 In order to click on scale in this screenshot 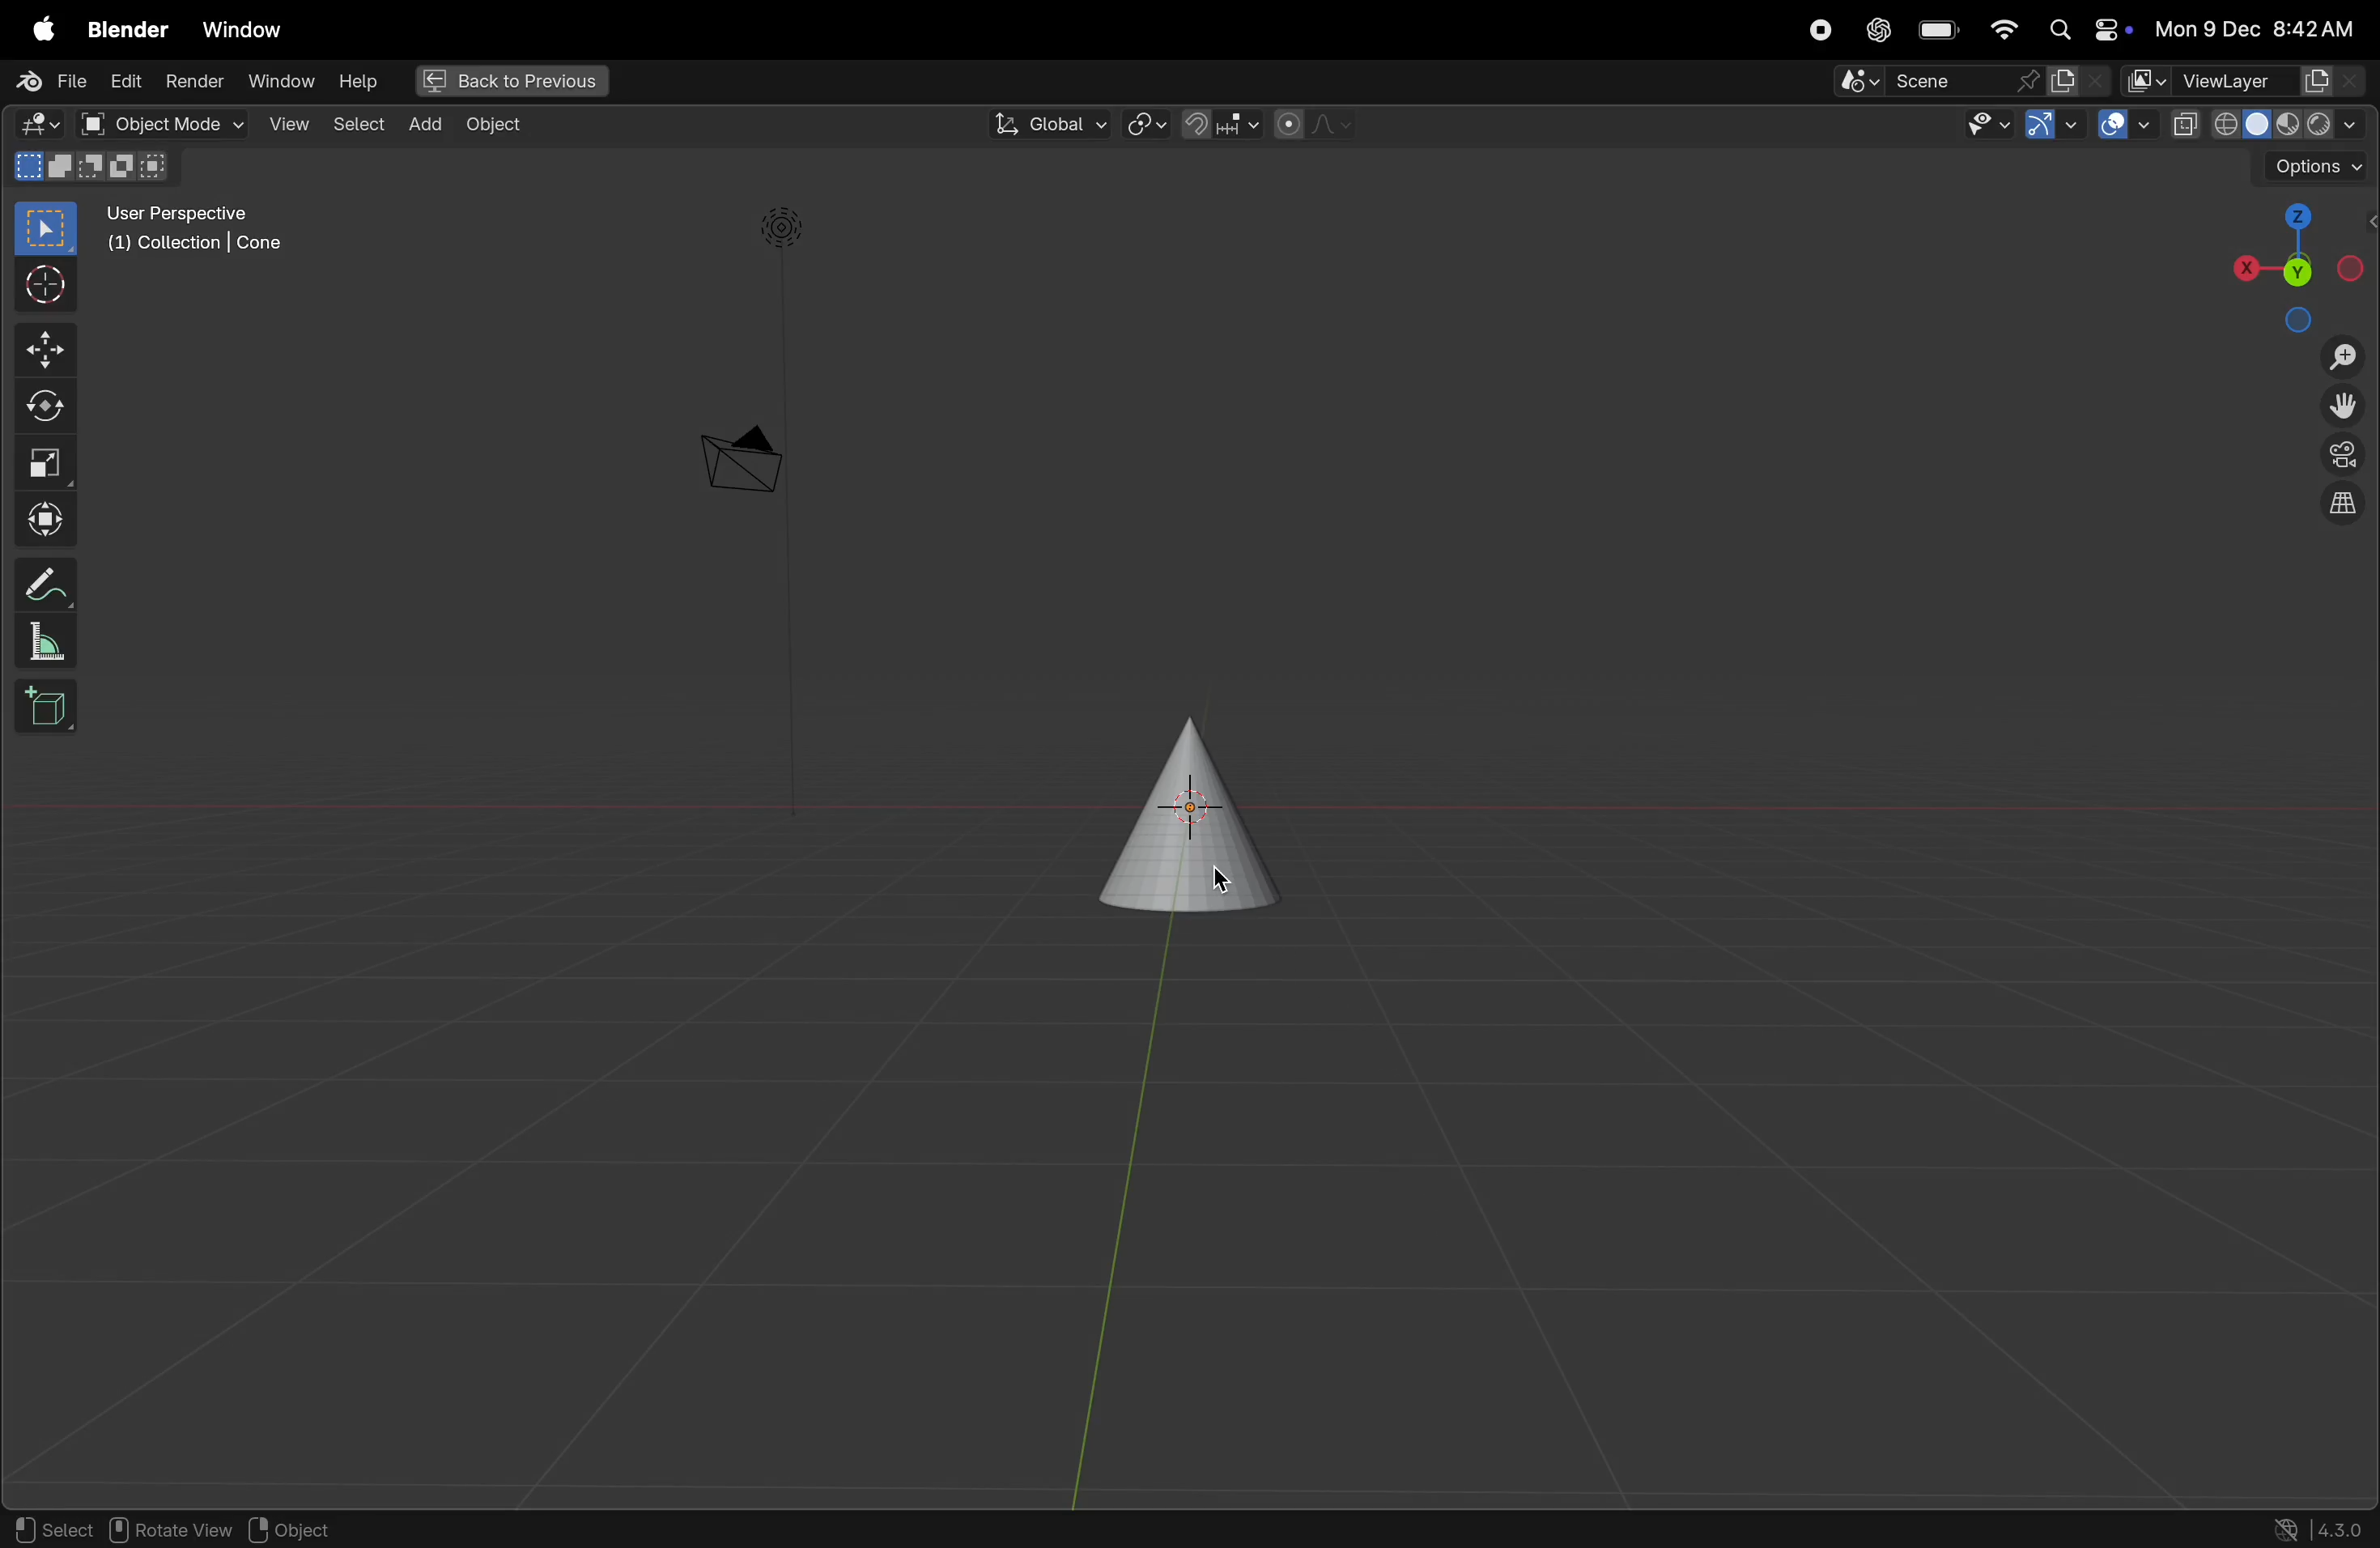, I will do `click(45, 461)`.